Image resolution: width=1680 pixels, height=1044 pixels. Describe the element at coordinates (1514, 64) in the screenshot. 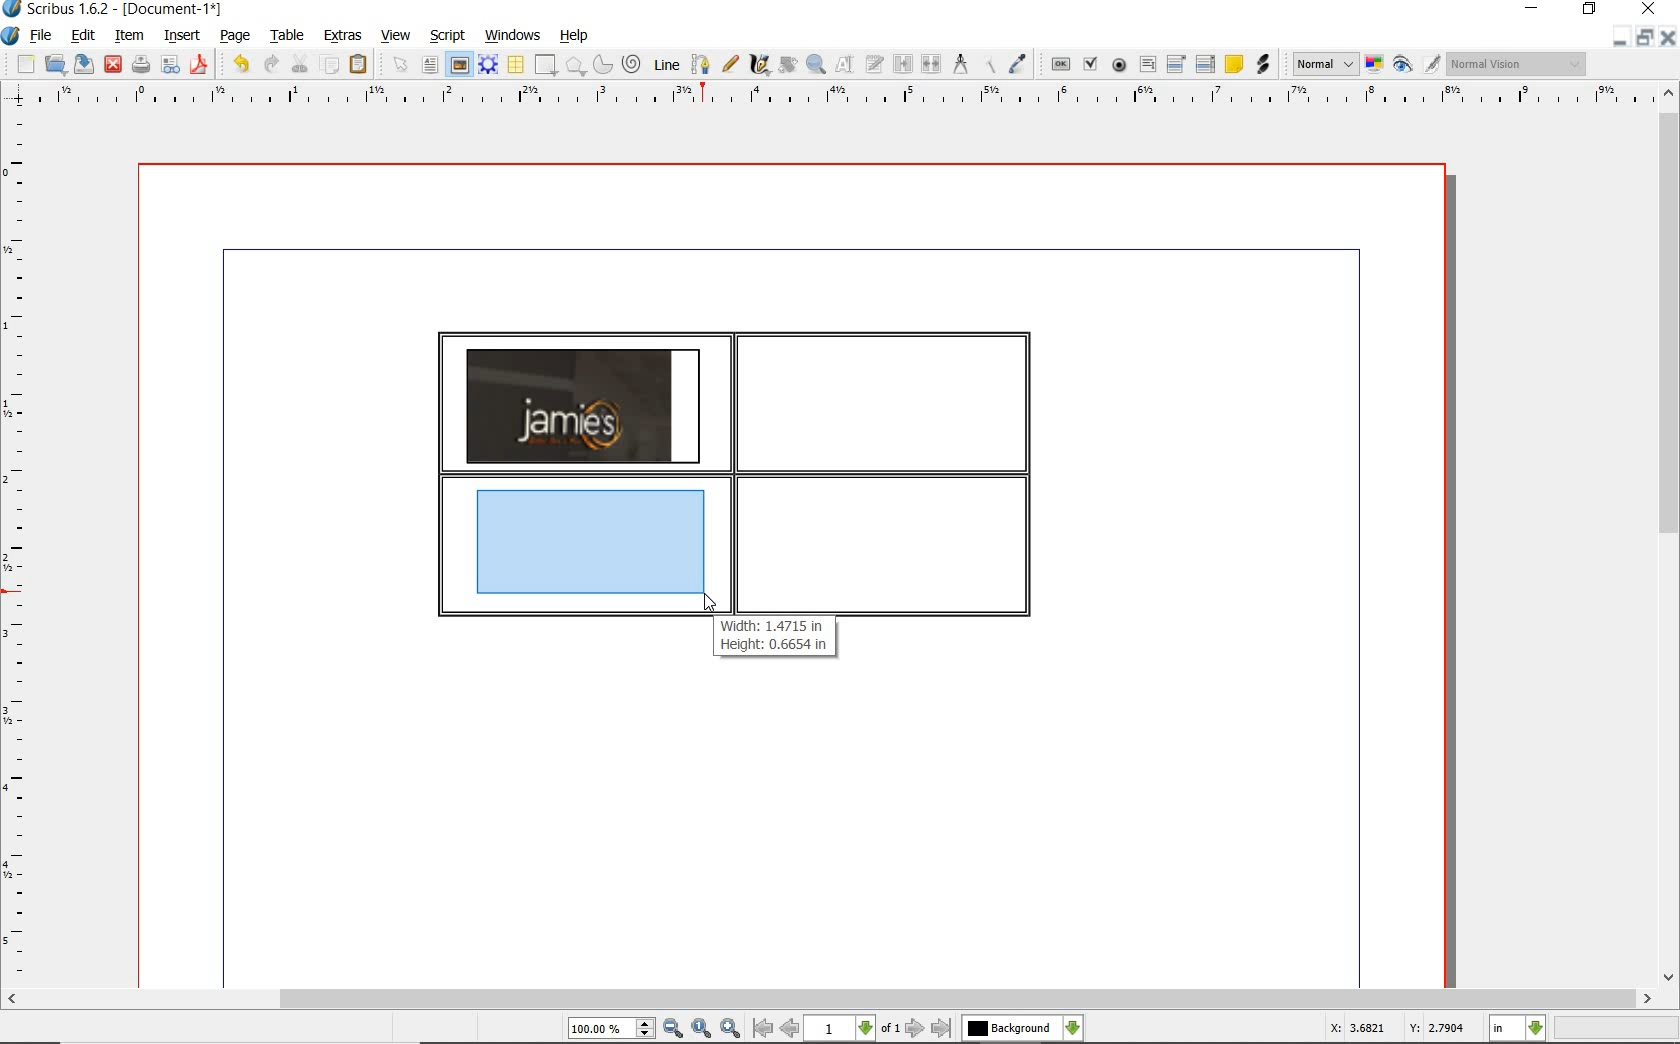

I see `visual appearance of the display` at that location.